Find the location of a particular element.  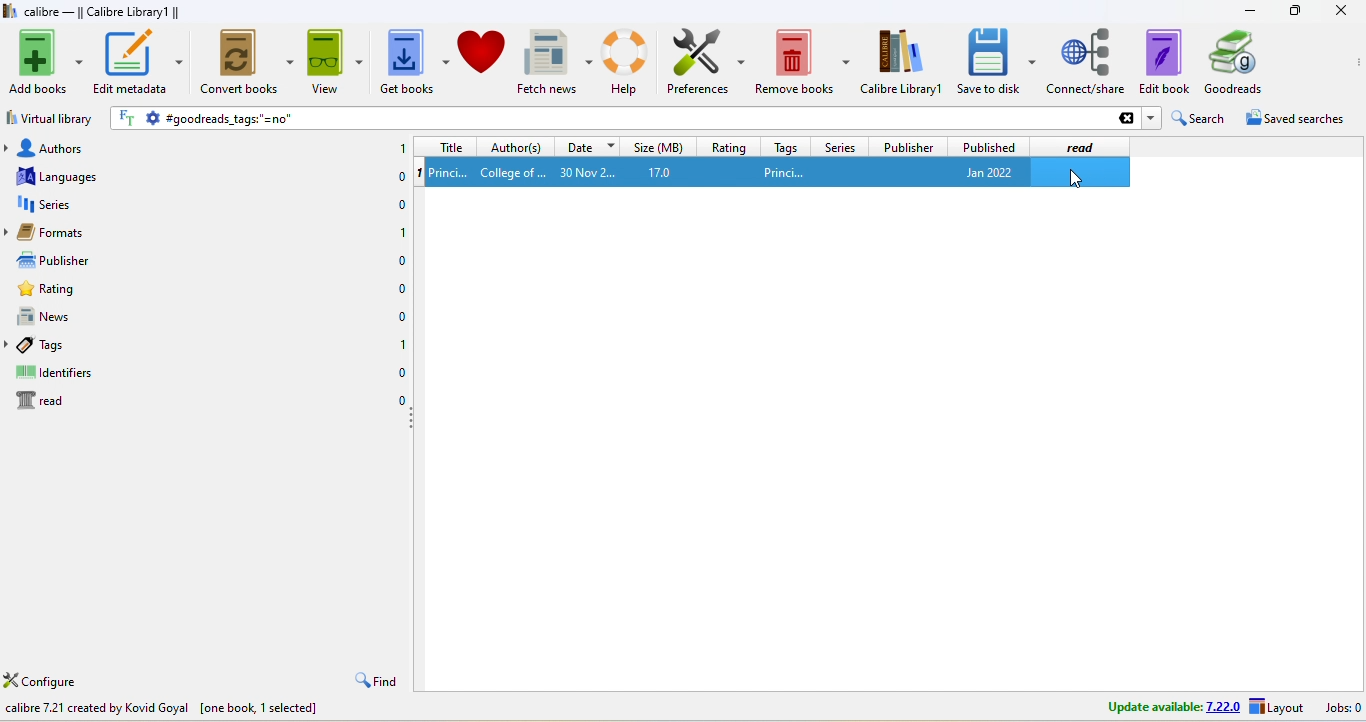

layout is located at coordinates (1279, 708).